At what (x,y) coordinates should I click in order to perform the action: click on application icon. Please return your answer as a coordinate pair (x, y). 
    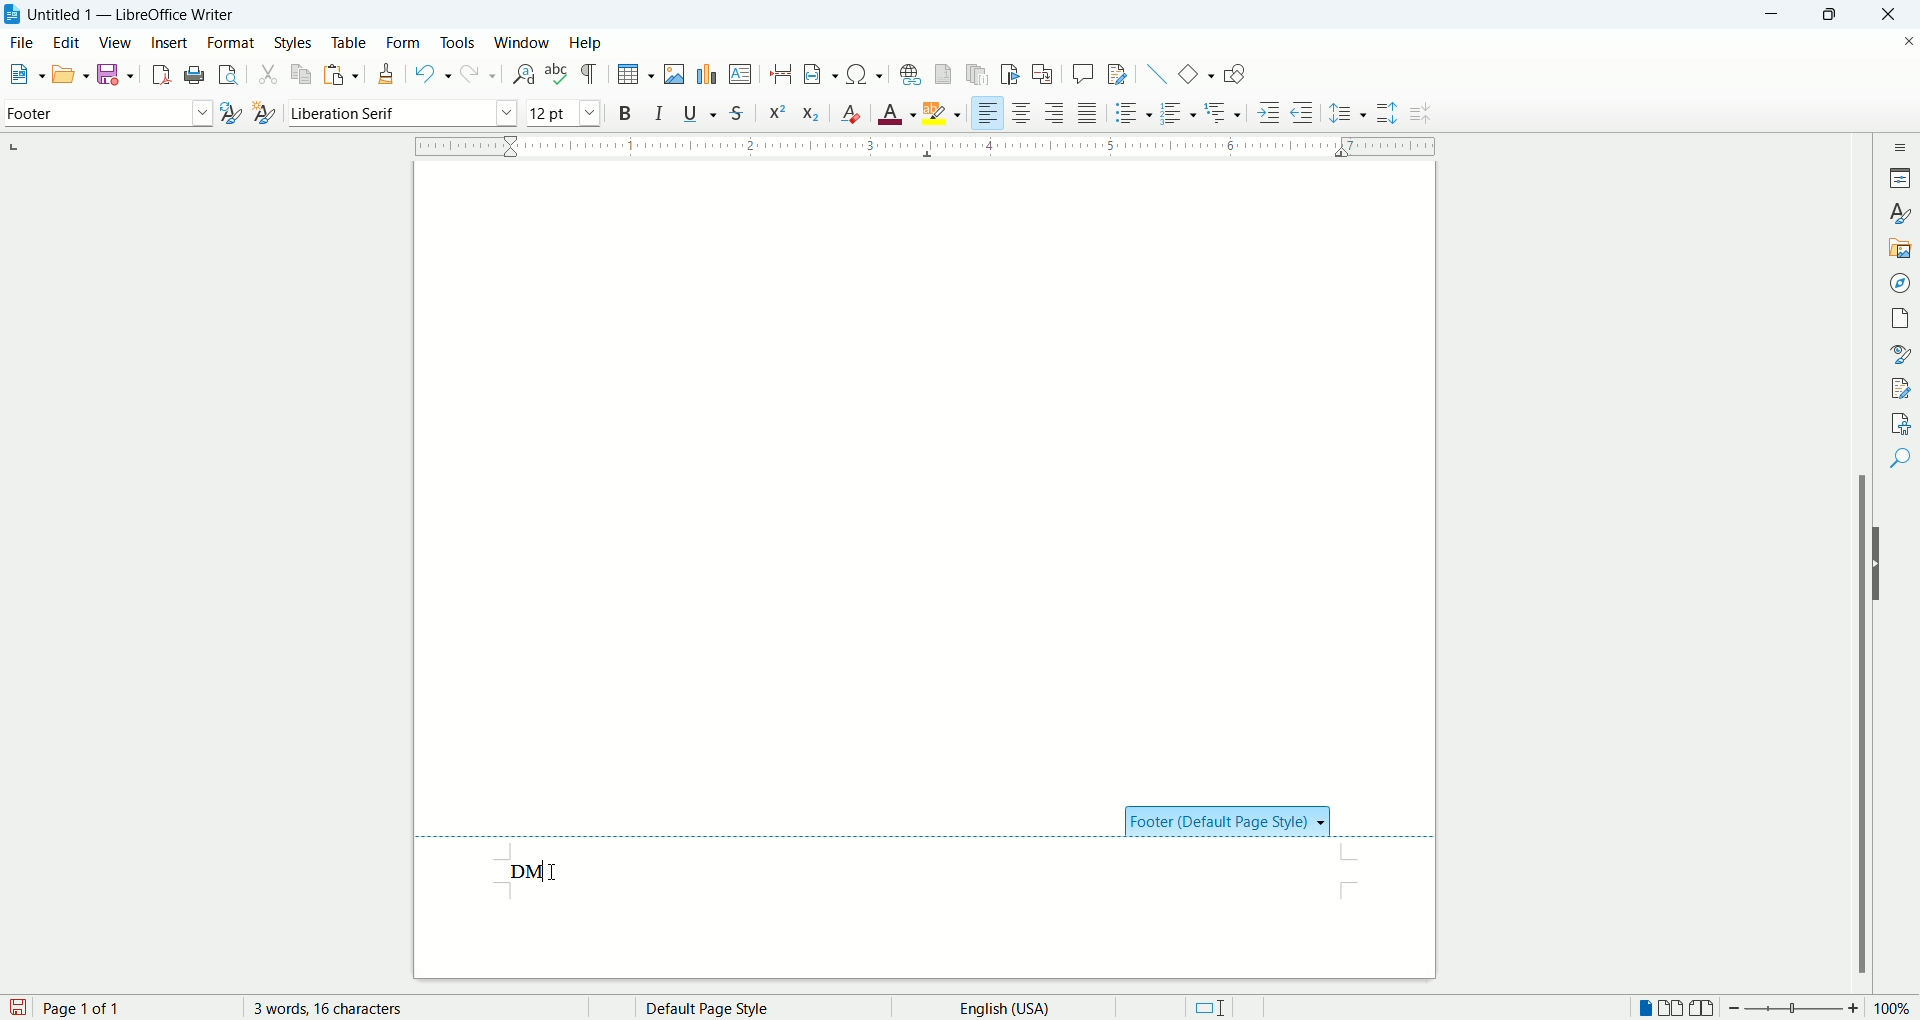
    Looking at the image, I should click on (13, 15).